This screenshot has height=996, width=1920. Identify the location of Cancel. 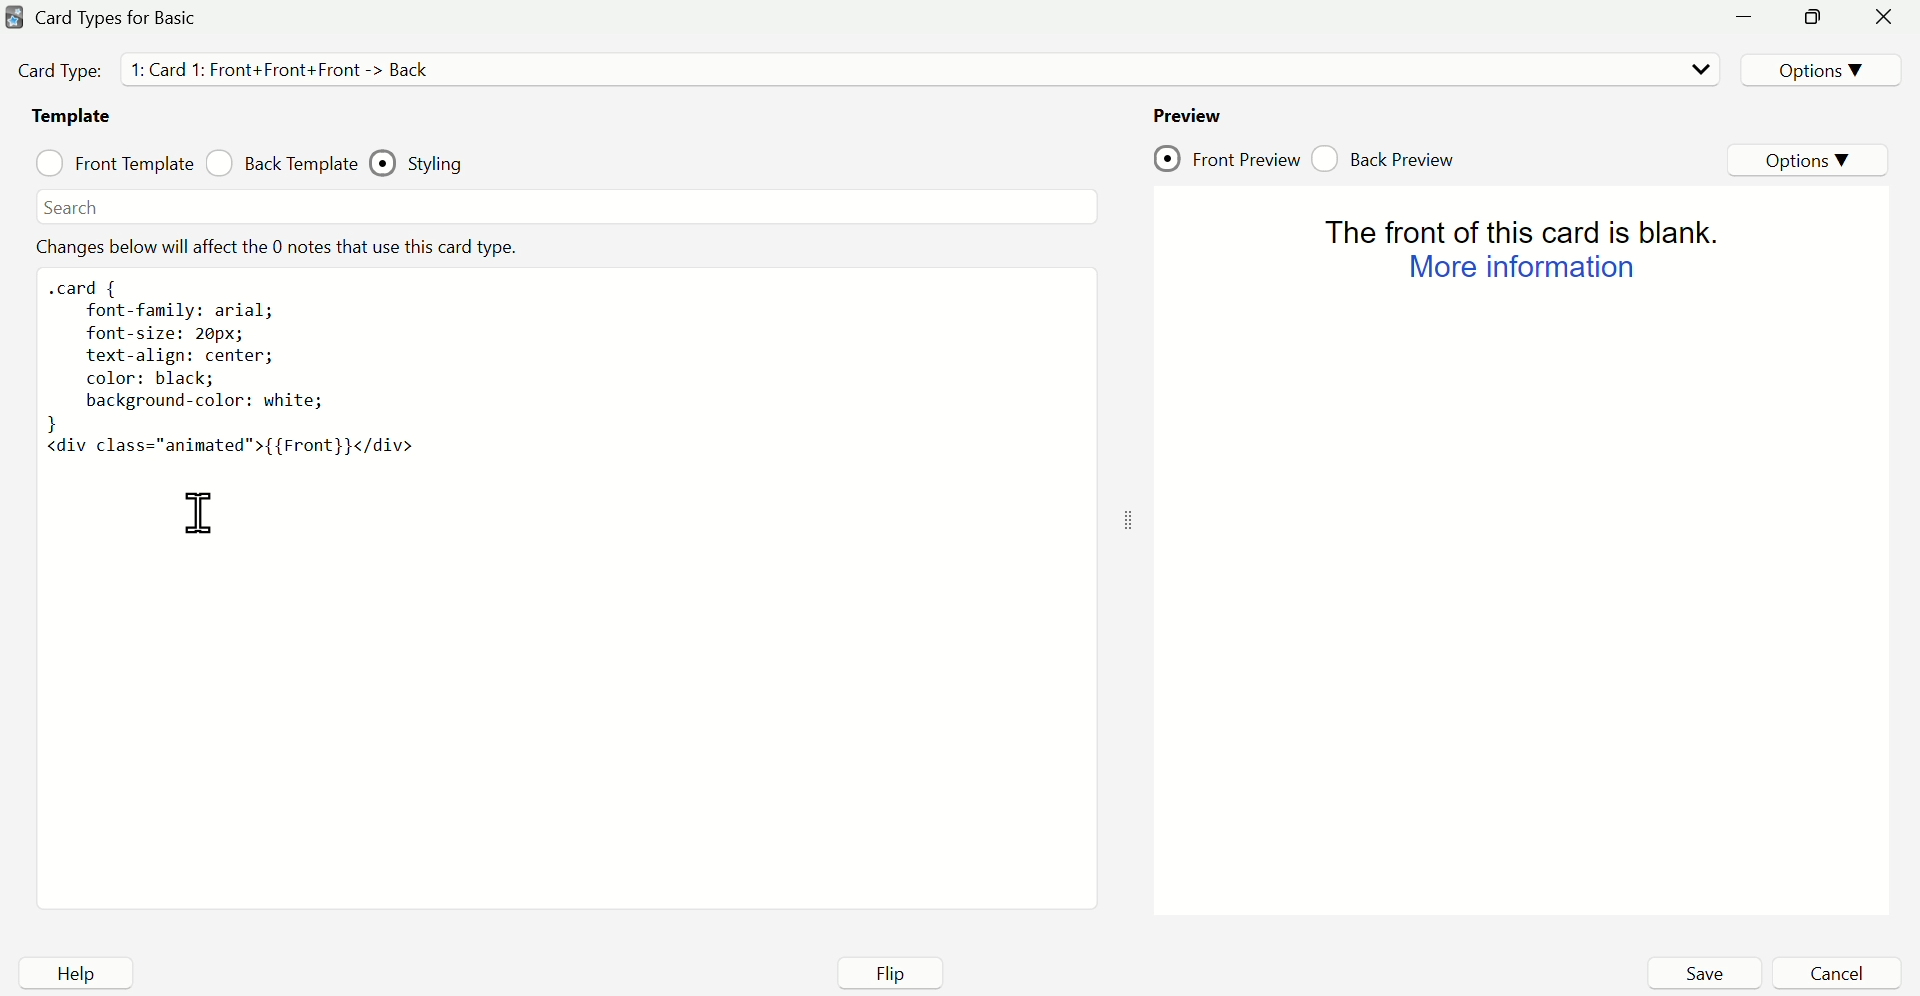
(1837, 973).